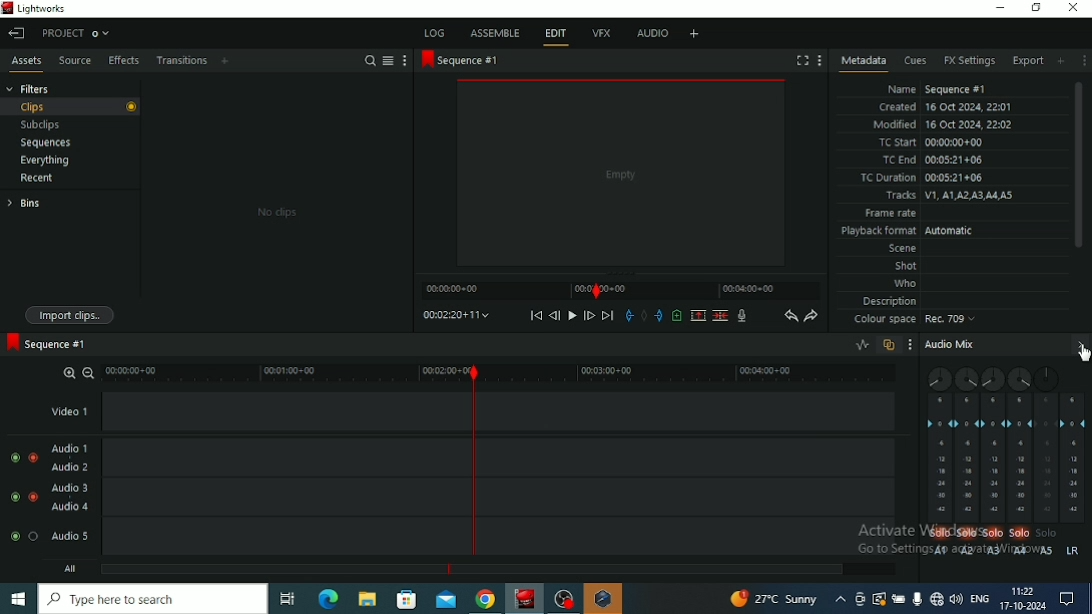  What do you see at coordinates (915, 321) in the screenshot?
I see `Colour space` at bounding box center [915, 321].